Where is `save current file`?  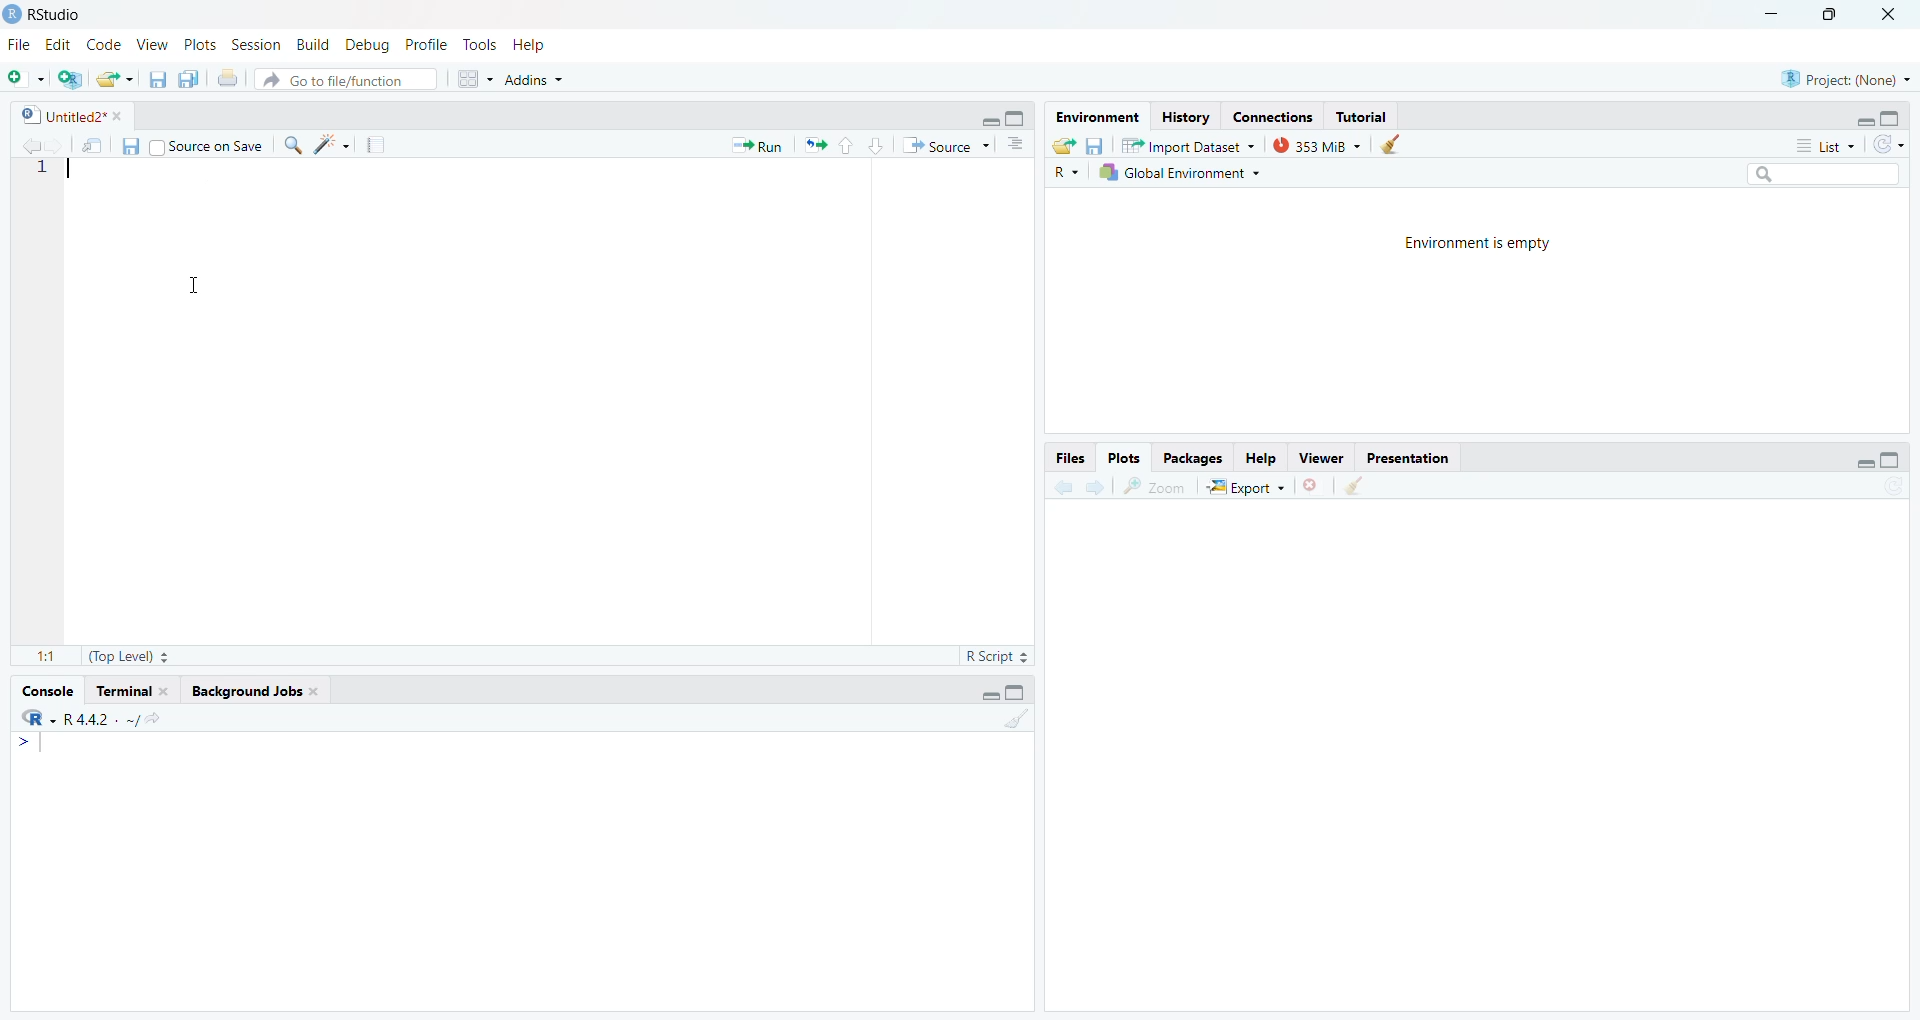 save current file is located at coordinates (130, 149).